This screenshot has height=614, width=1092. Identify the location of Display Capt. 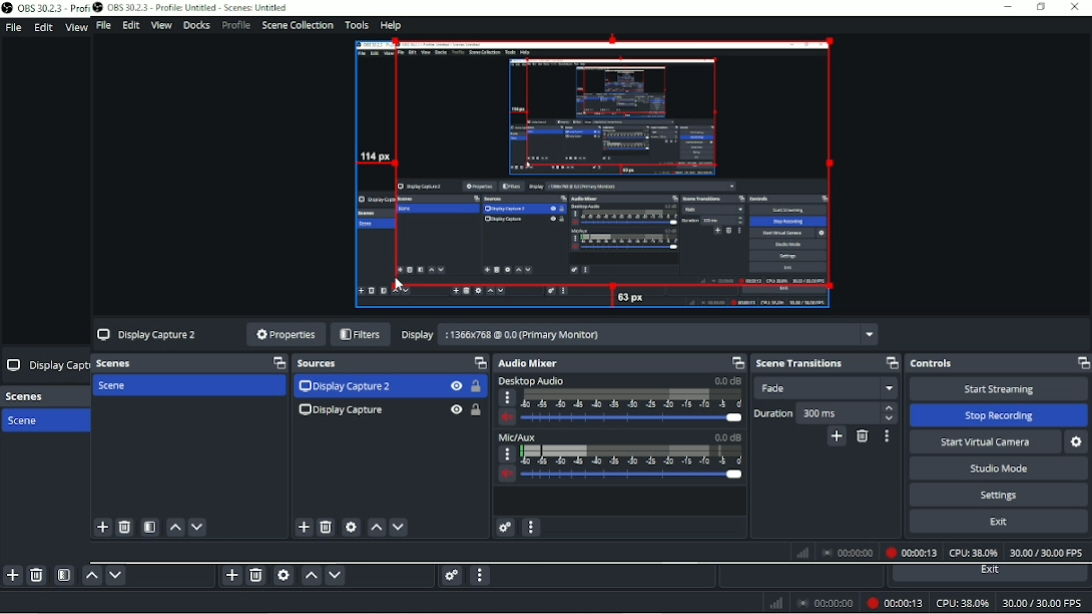
(45, 365).